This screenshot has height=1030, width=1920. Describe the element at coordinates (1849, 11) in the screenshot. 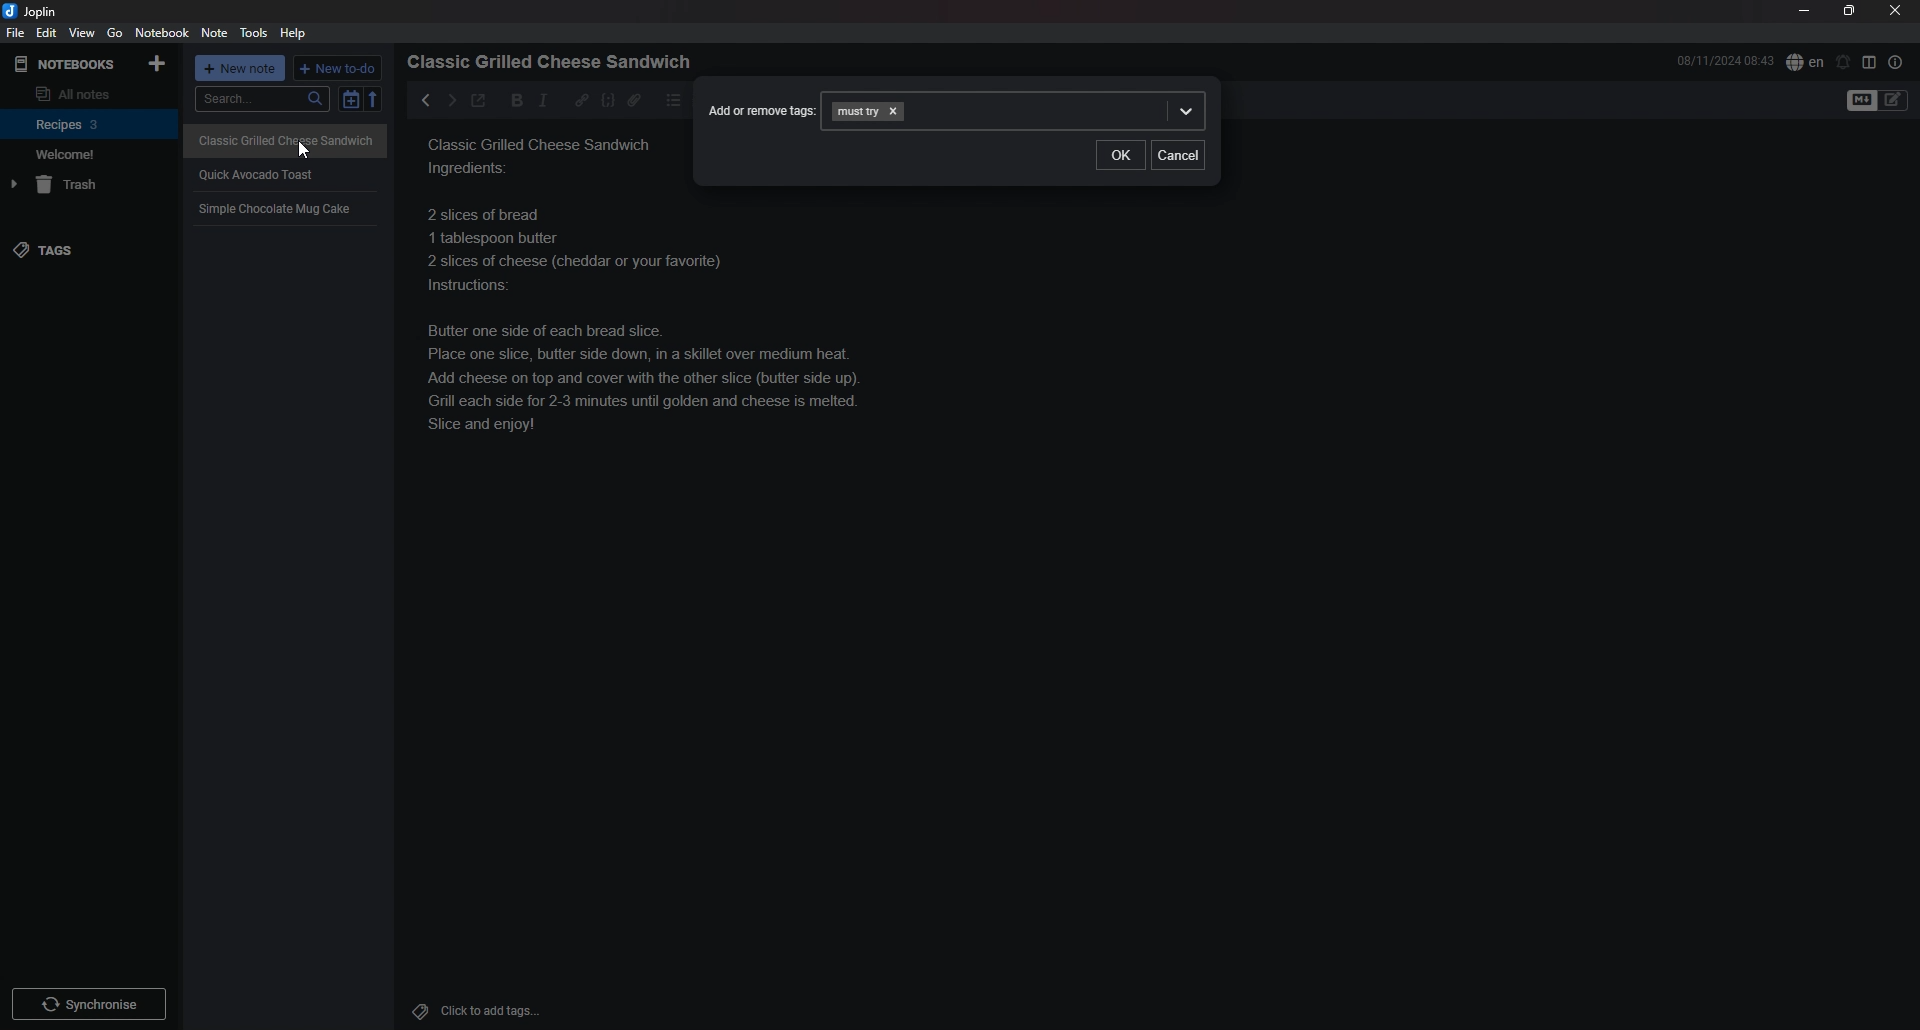

I see `resize` at that location.